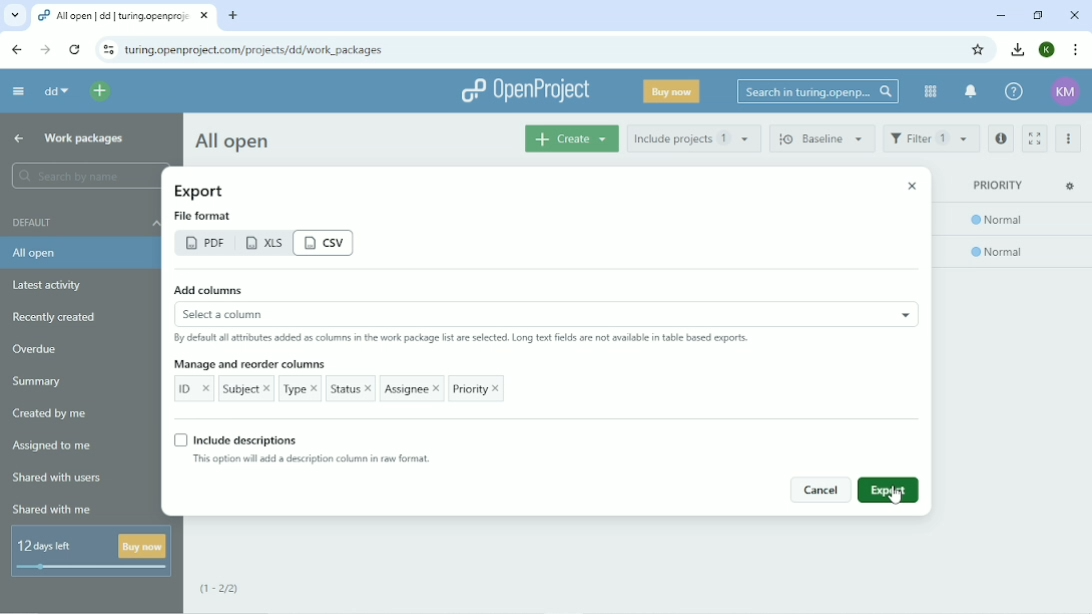 This screenshot has height=614, width=1092. Describe the element at coordinates (1067, 93) in the screenshot. I see `Account` at that location.